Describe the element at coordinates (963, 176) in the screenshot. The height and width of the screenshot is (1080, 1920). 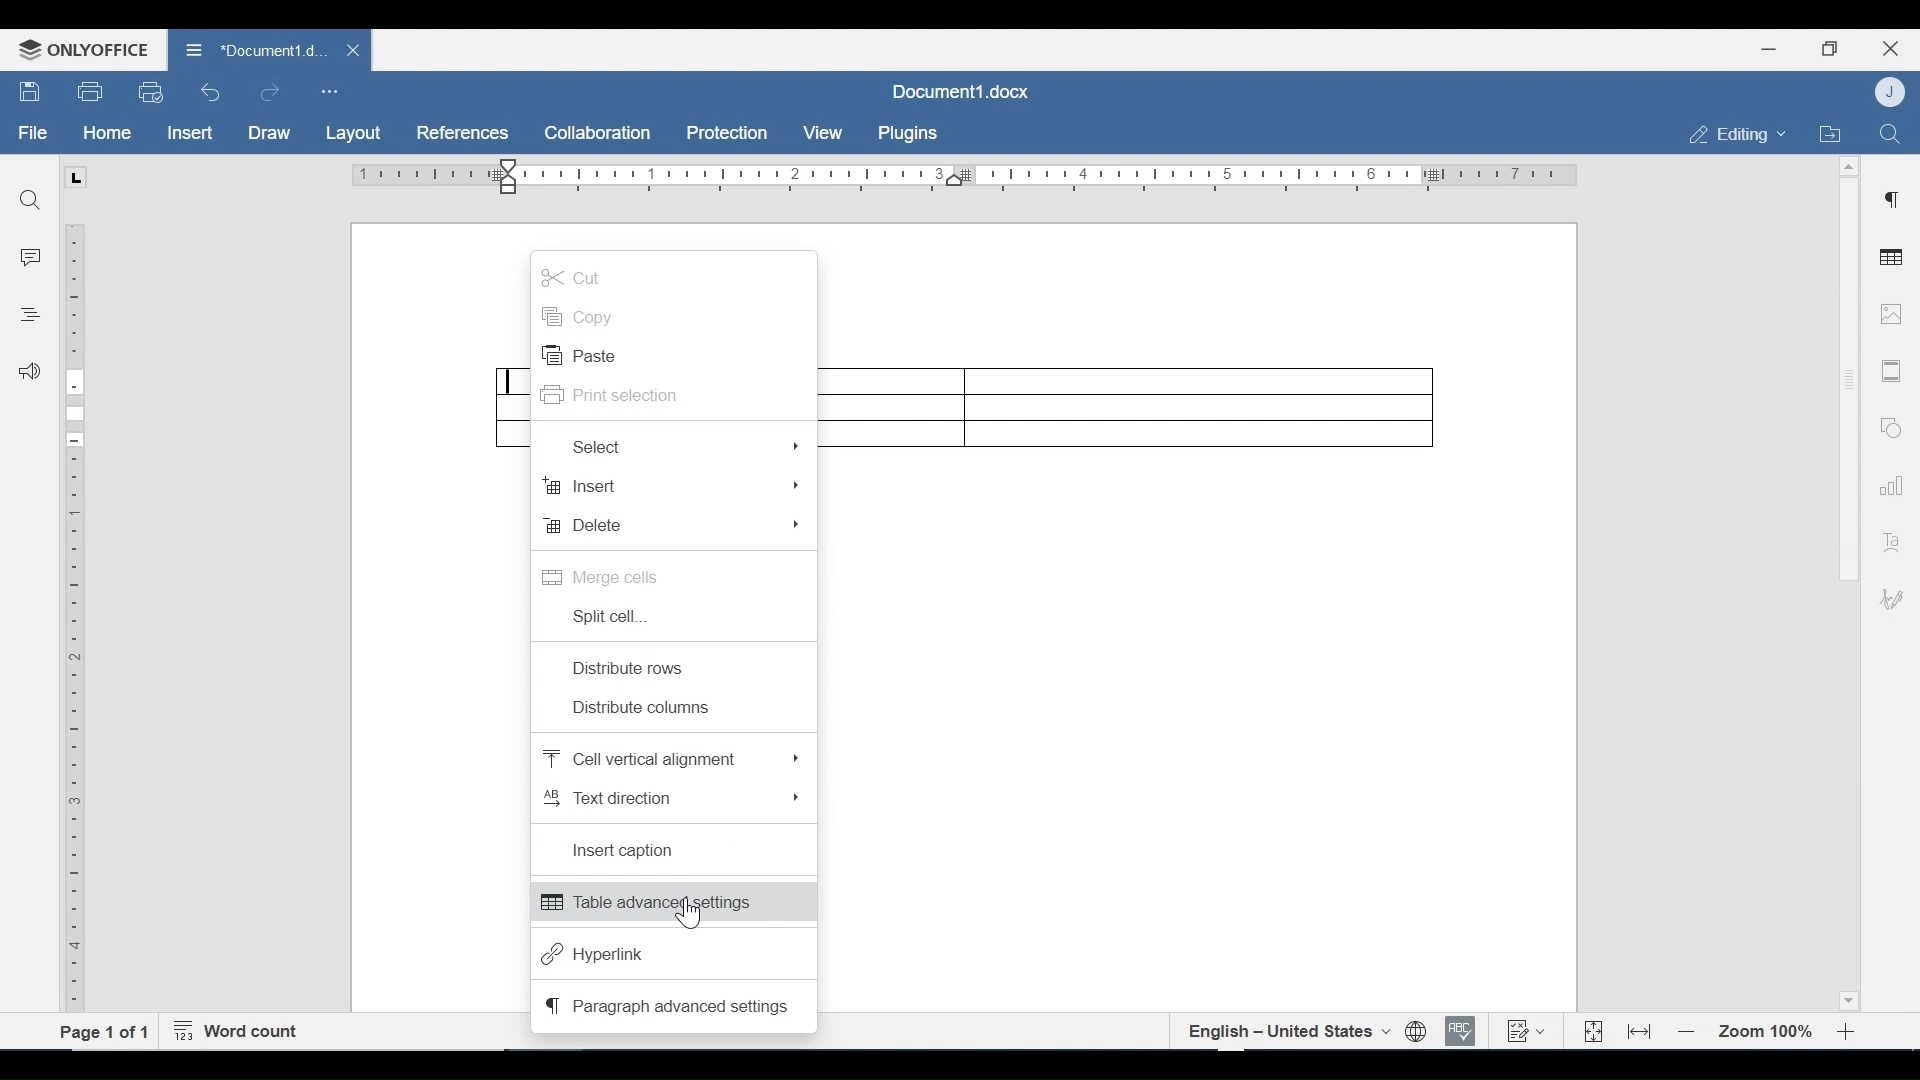
I see `Horizontal Ruler` at that location.